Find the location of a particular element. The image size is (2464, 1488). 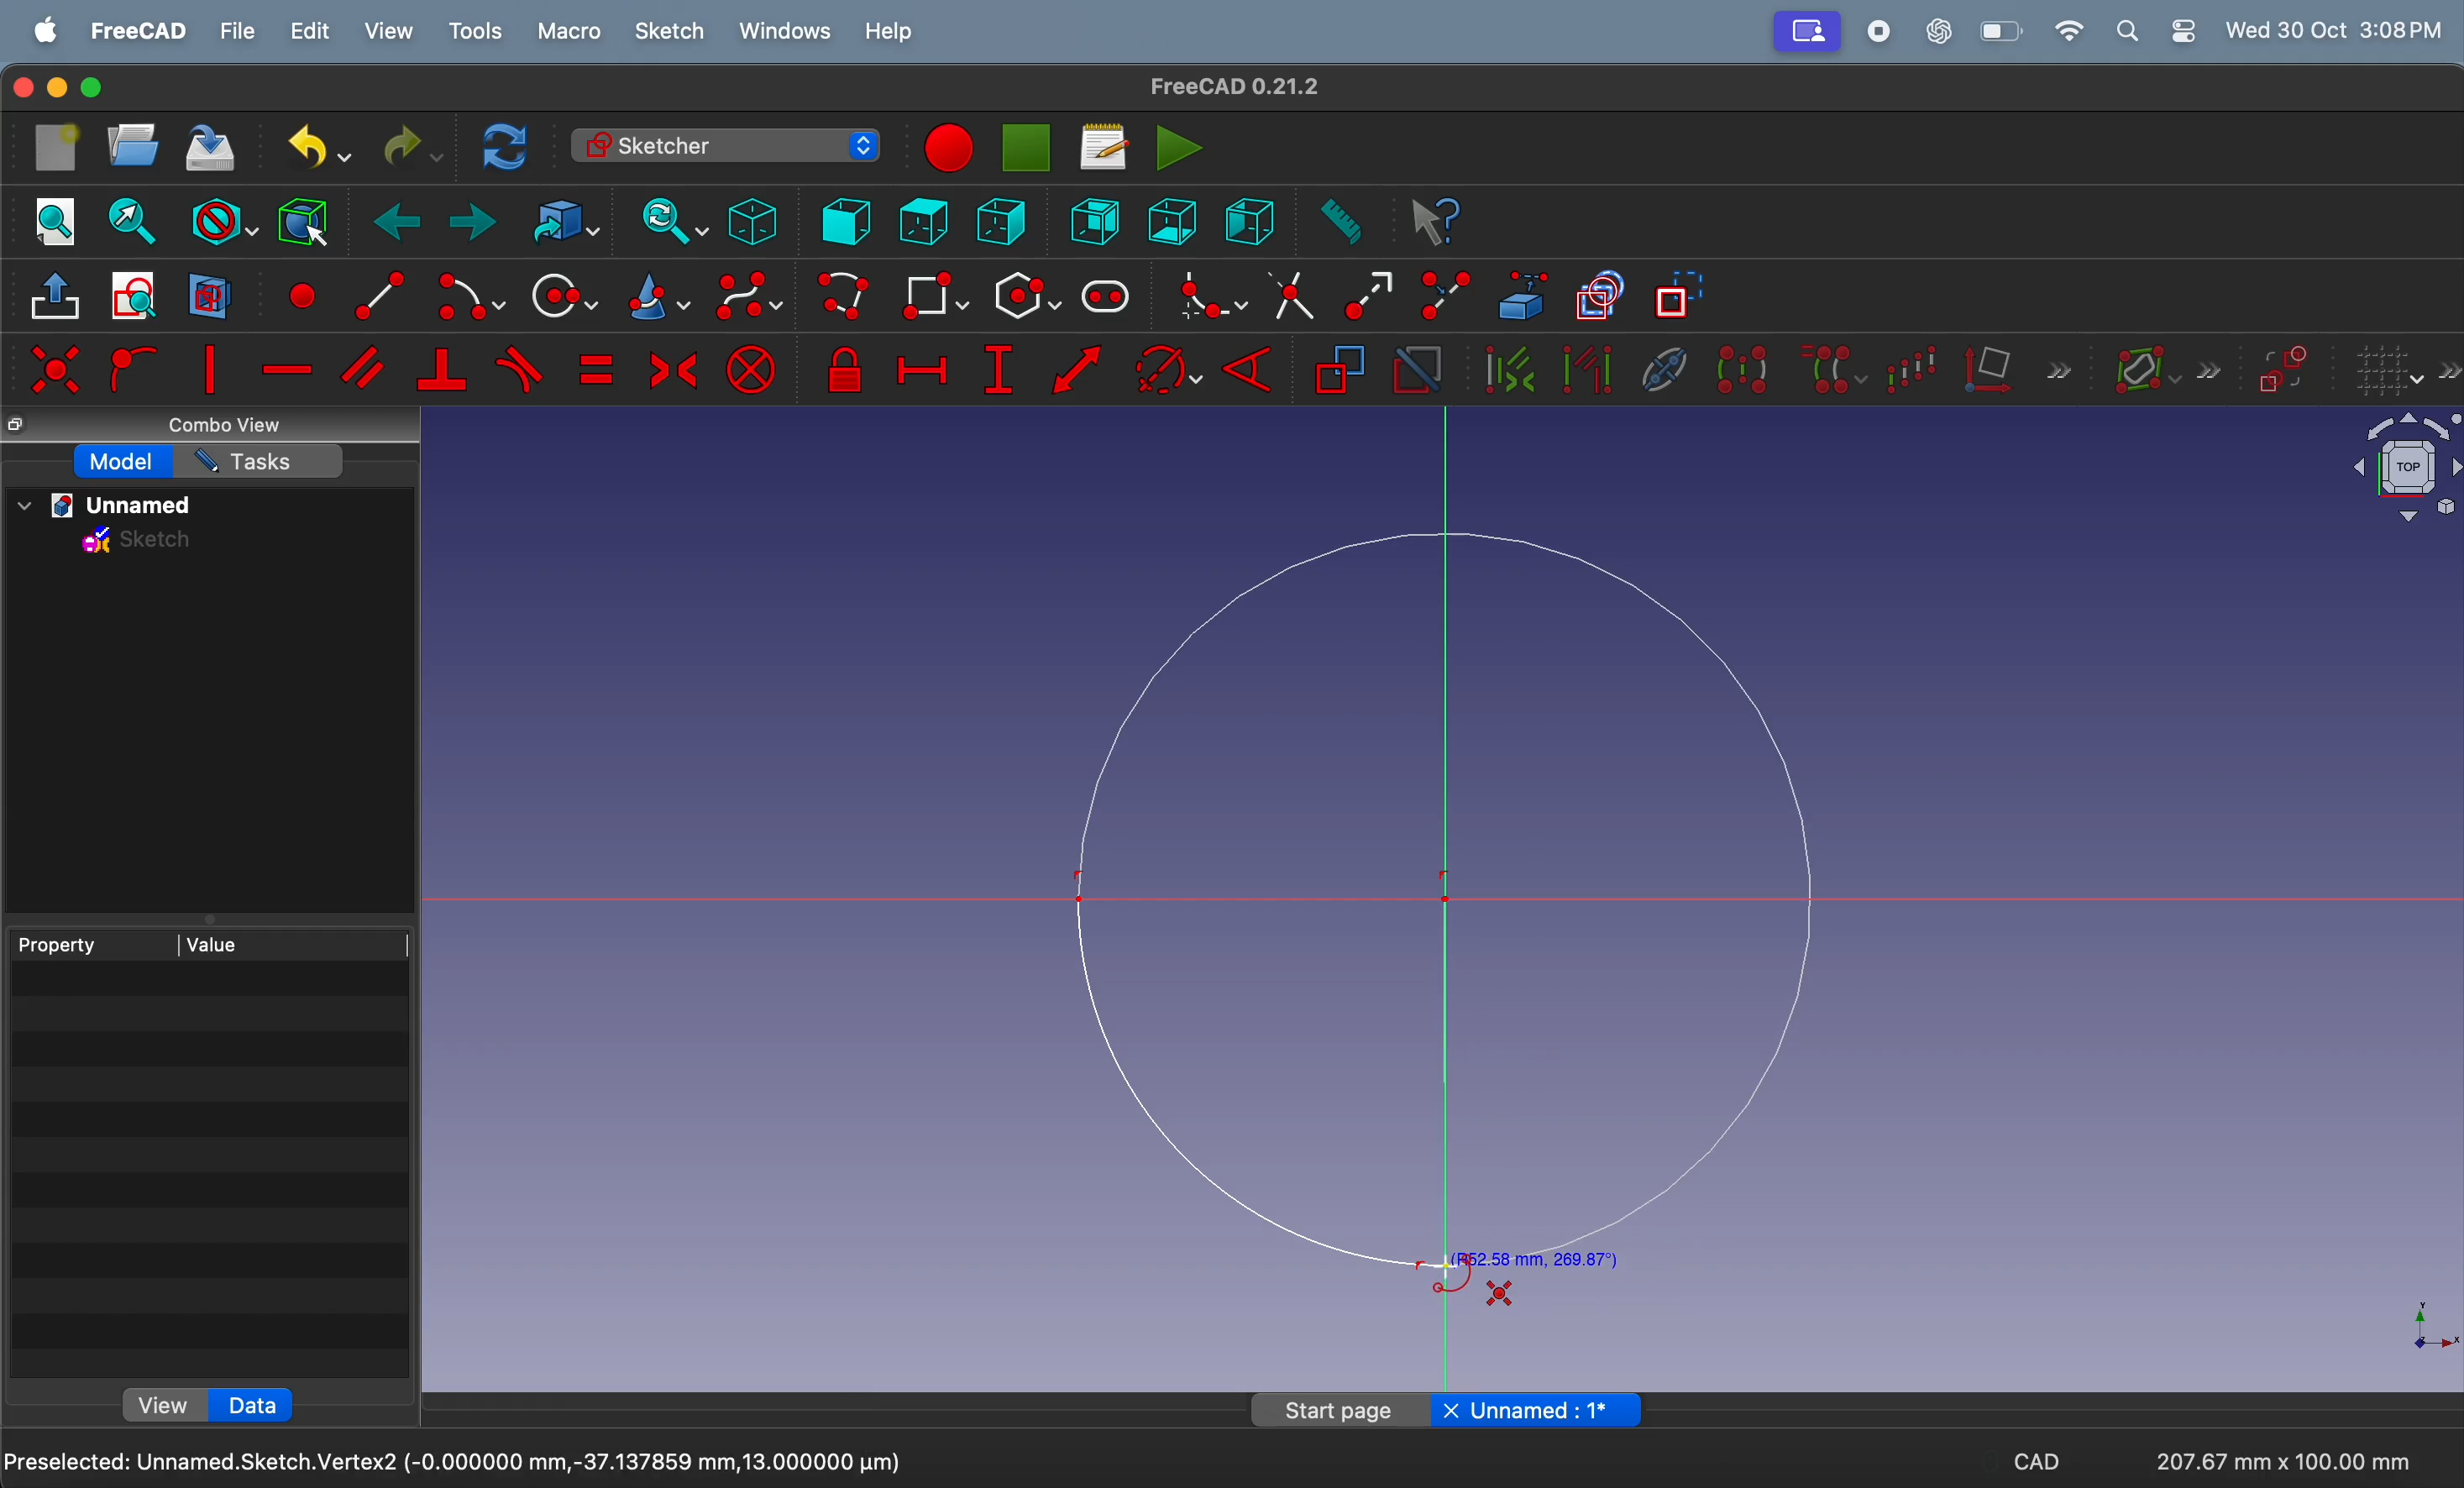

shape is located at coordinates (1500, 1293).